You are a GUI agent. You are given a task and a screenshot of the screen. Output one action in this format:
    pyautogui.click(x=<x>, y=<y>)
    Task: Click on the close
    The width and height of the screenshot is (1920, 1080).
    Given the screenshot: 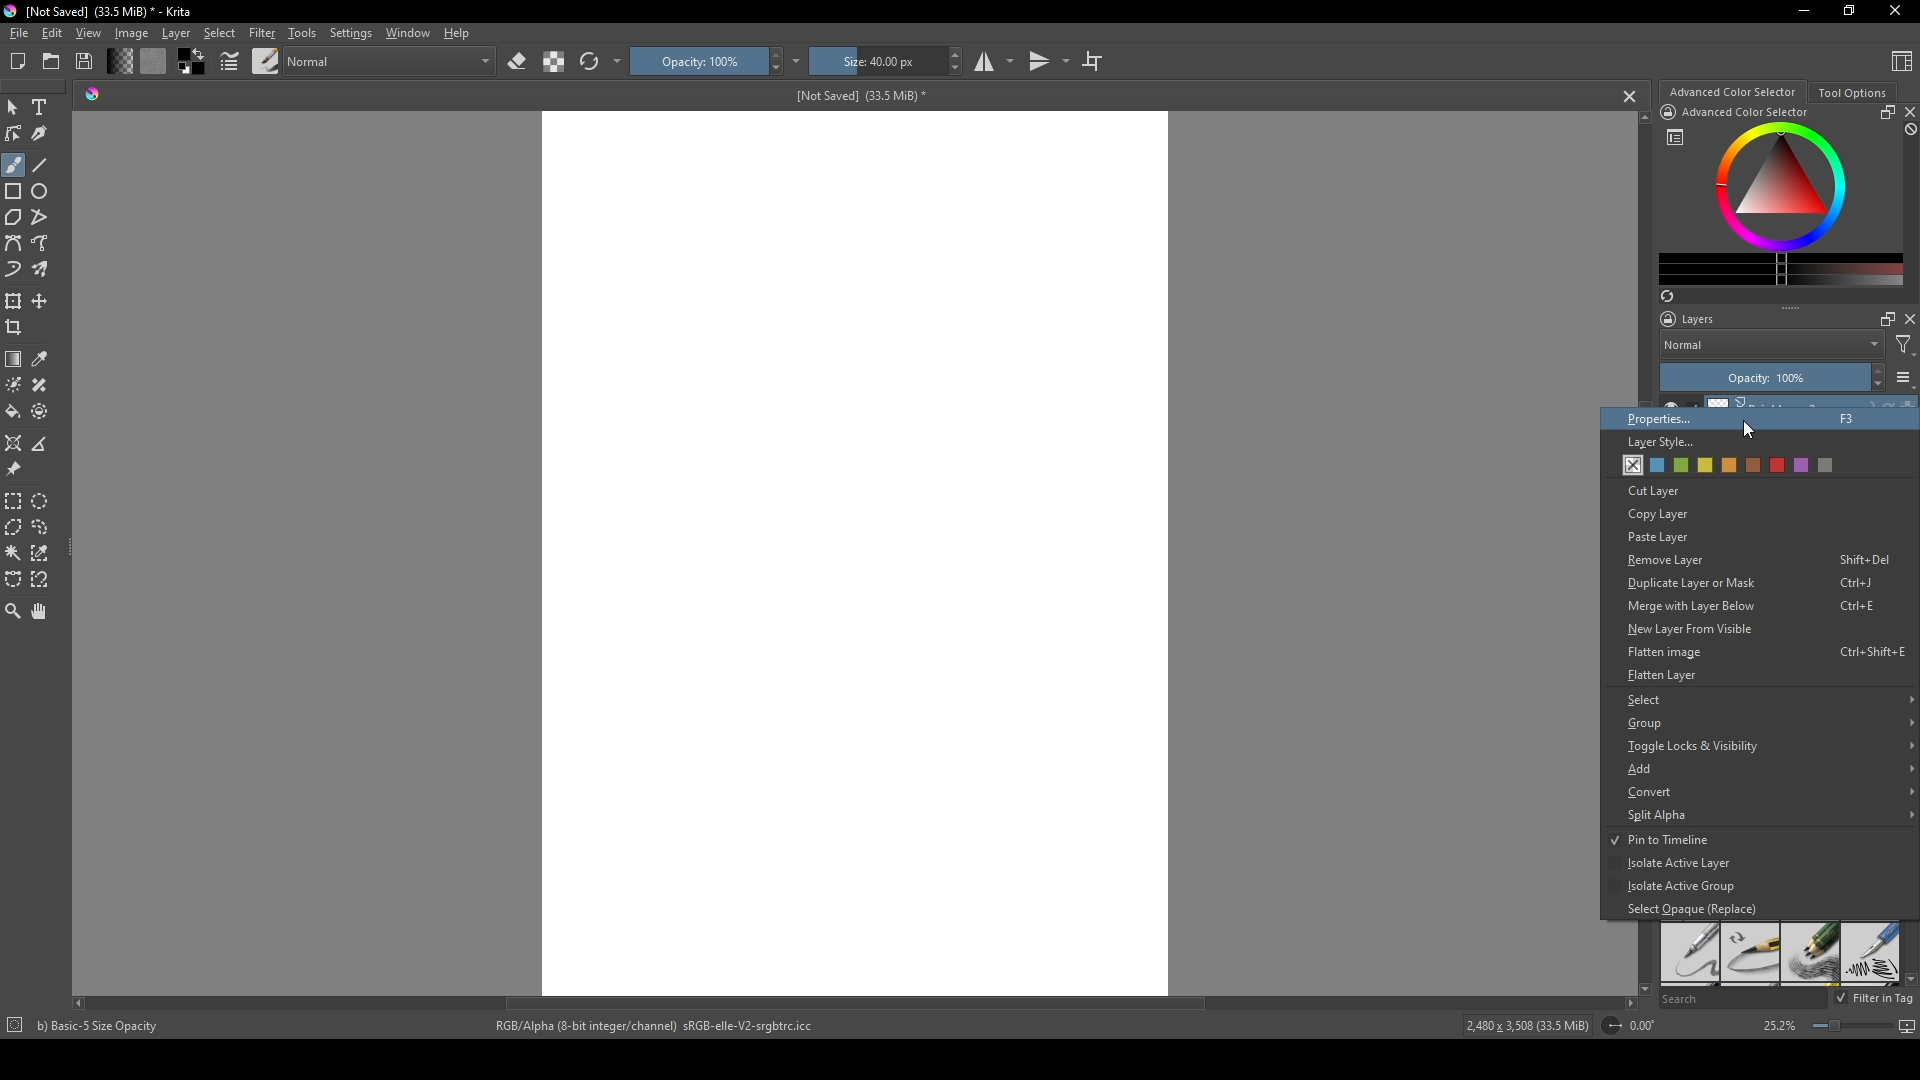 What is the action you would take?
    pyautogui.click(x=1908, y=112)
    